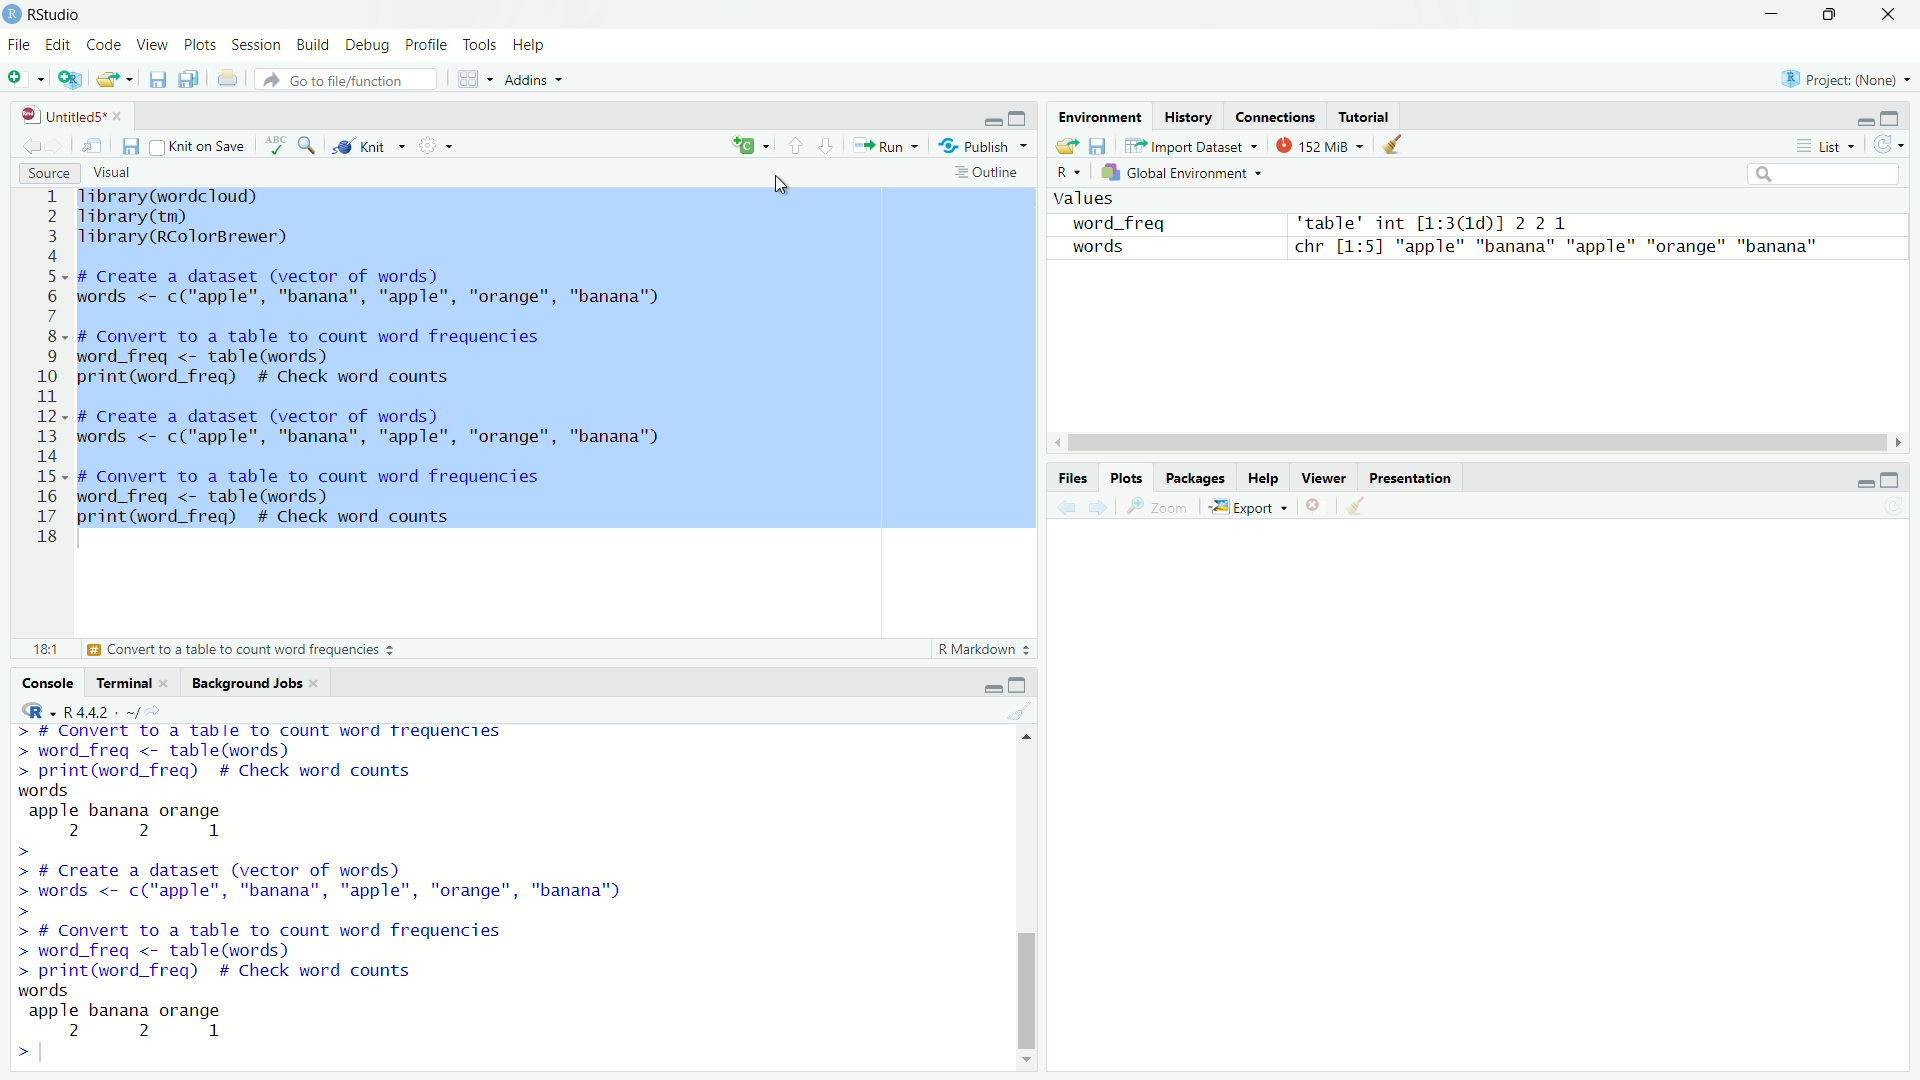 The width and height of the screenshot is (1920, 1080). Describe the element at coordinates (274, 147) in the screenshot. I see `Check Spelling` at that location.